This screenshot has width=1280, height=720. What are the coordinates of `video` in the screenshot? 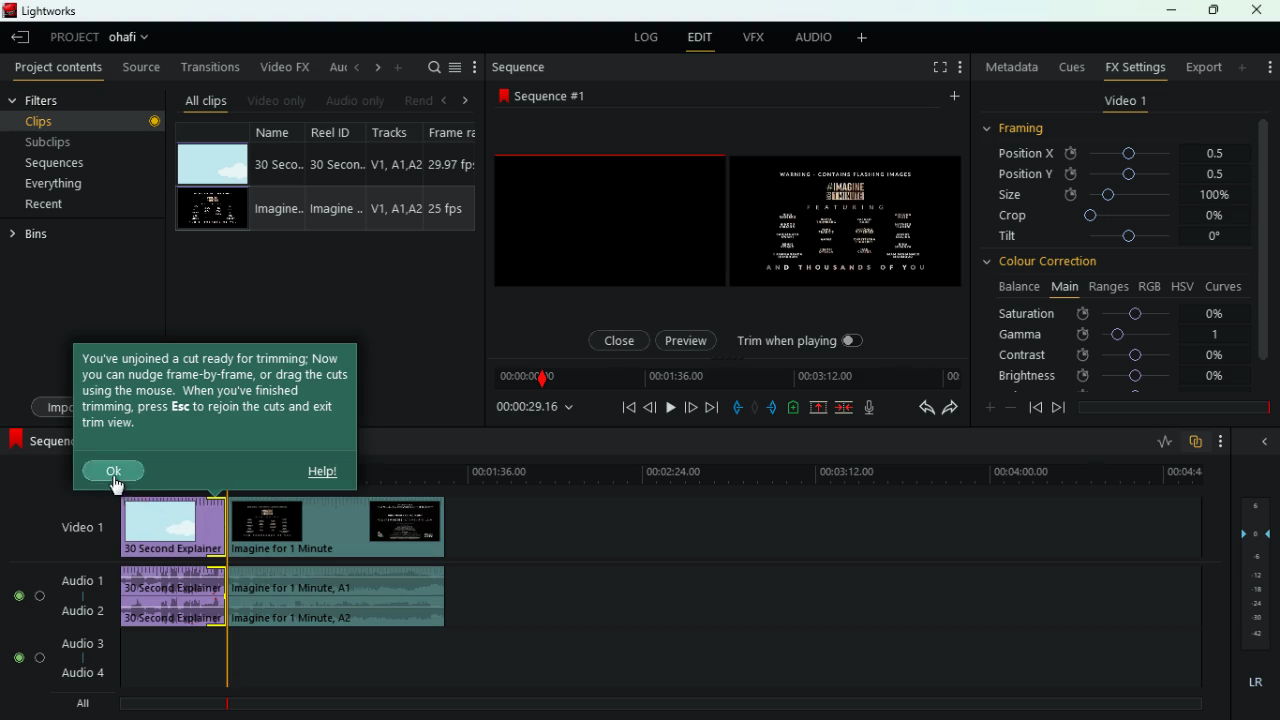 It's located at (210, 211).